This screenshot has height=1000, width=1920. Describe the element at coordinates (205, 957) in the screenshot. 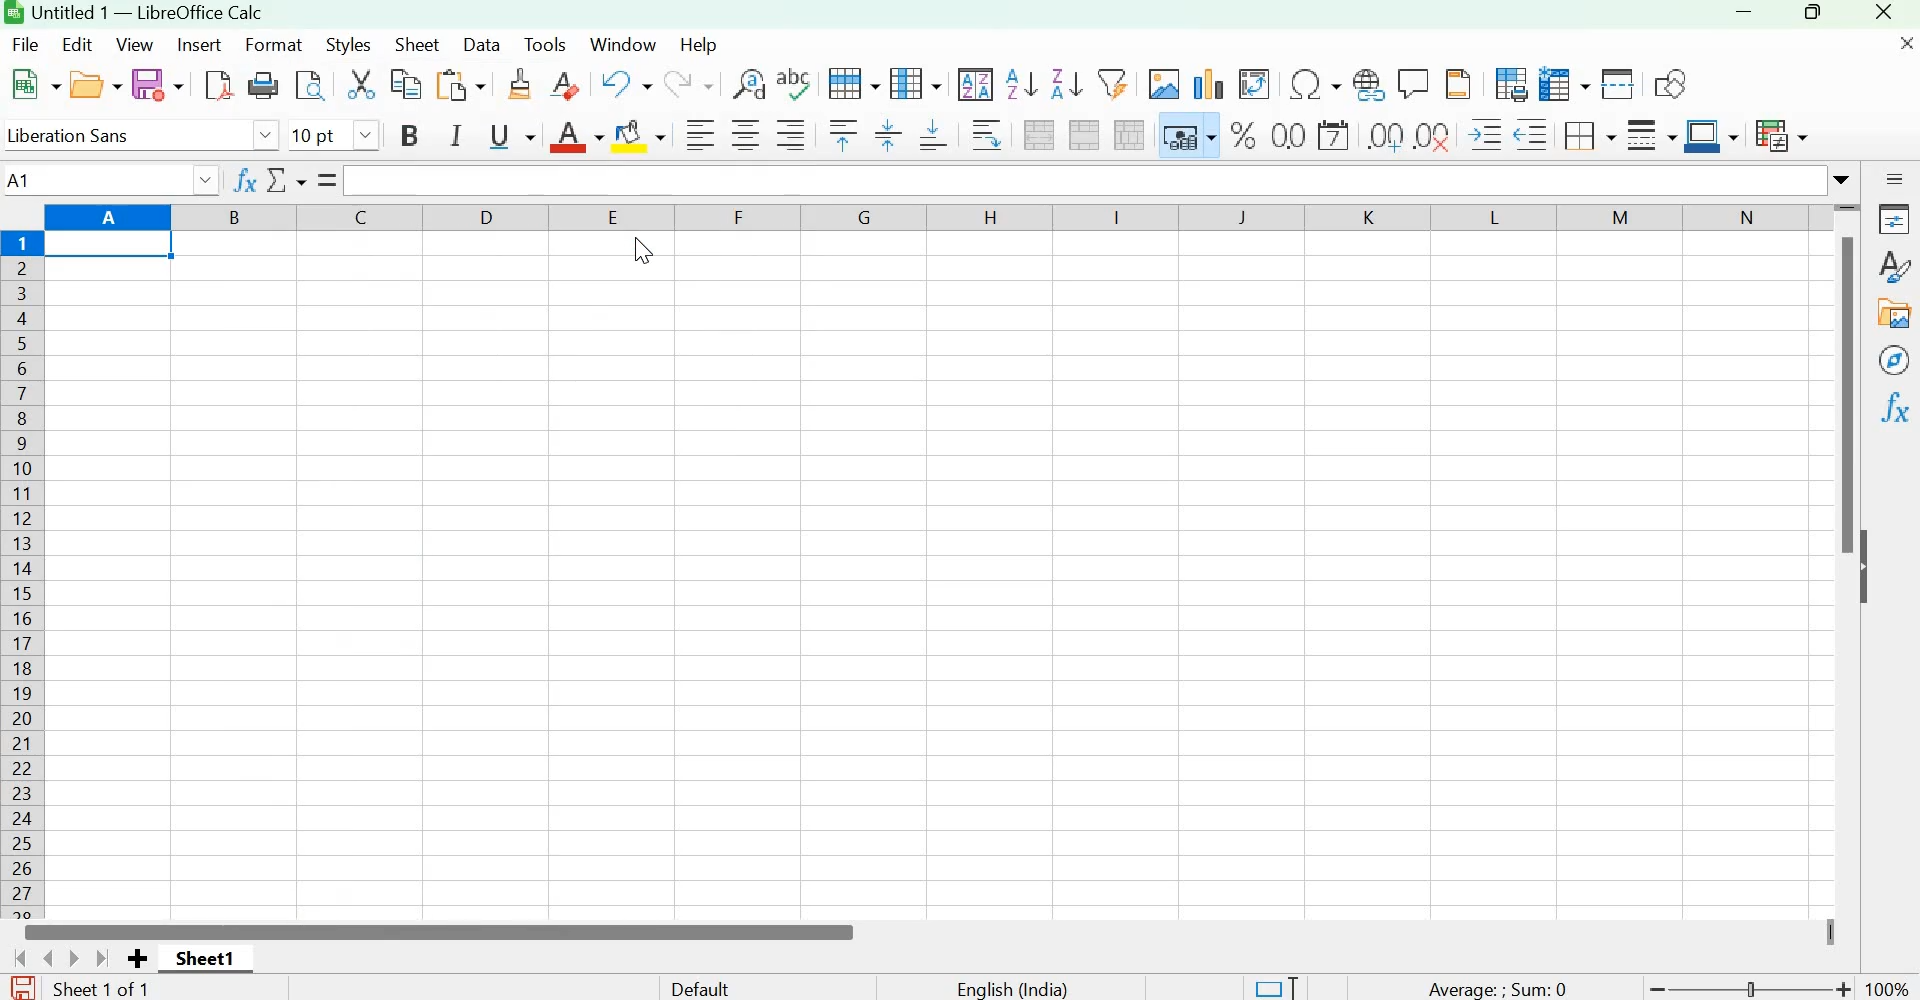

I see `Sheet1` at that location.